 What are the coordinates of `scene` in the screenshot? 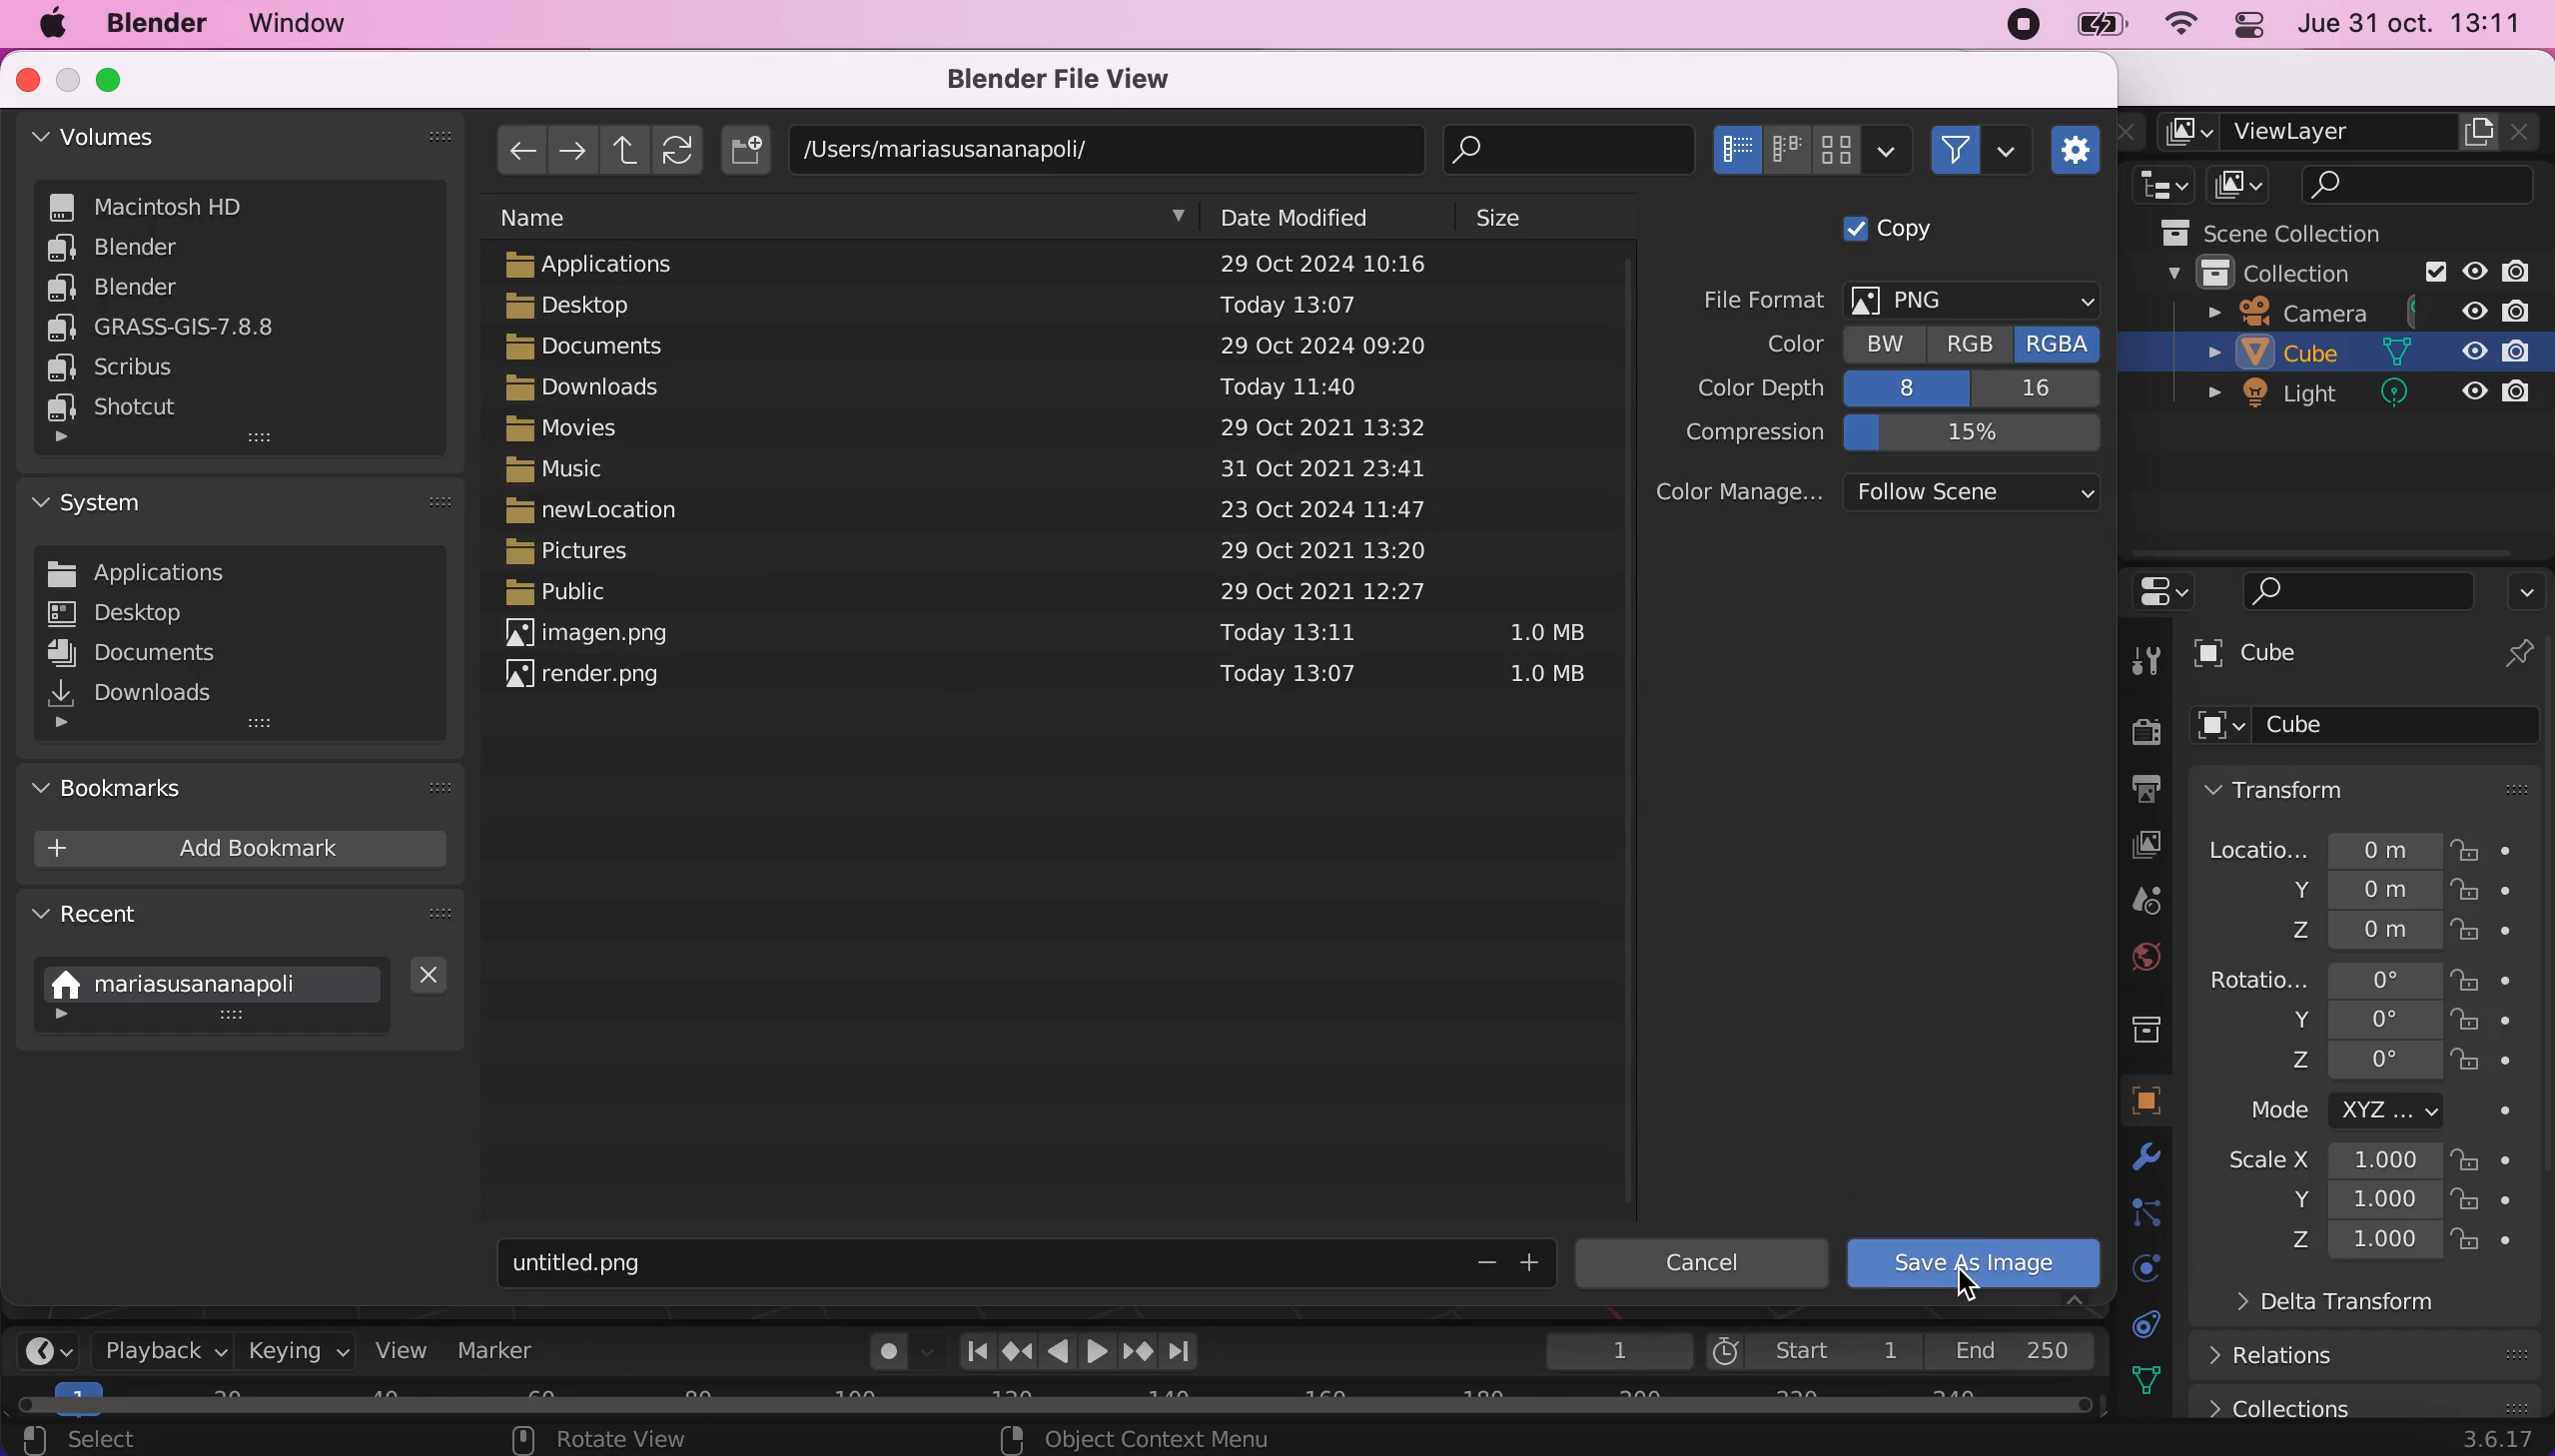 It's located at (2145, 902).